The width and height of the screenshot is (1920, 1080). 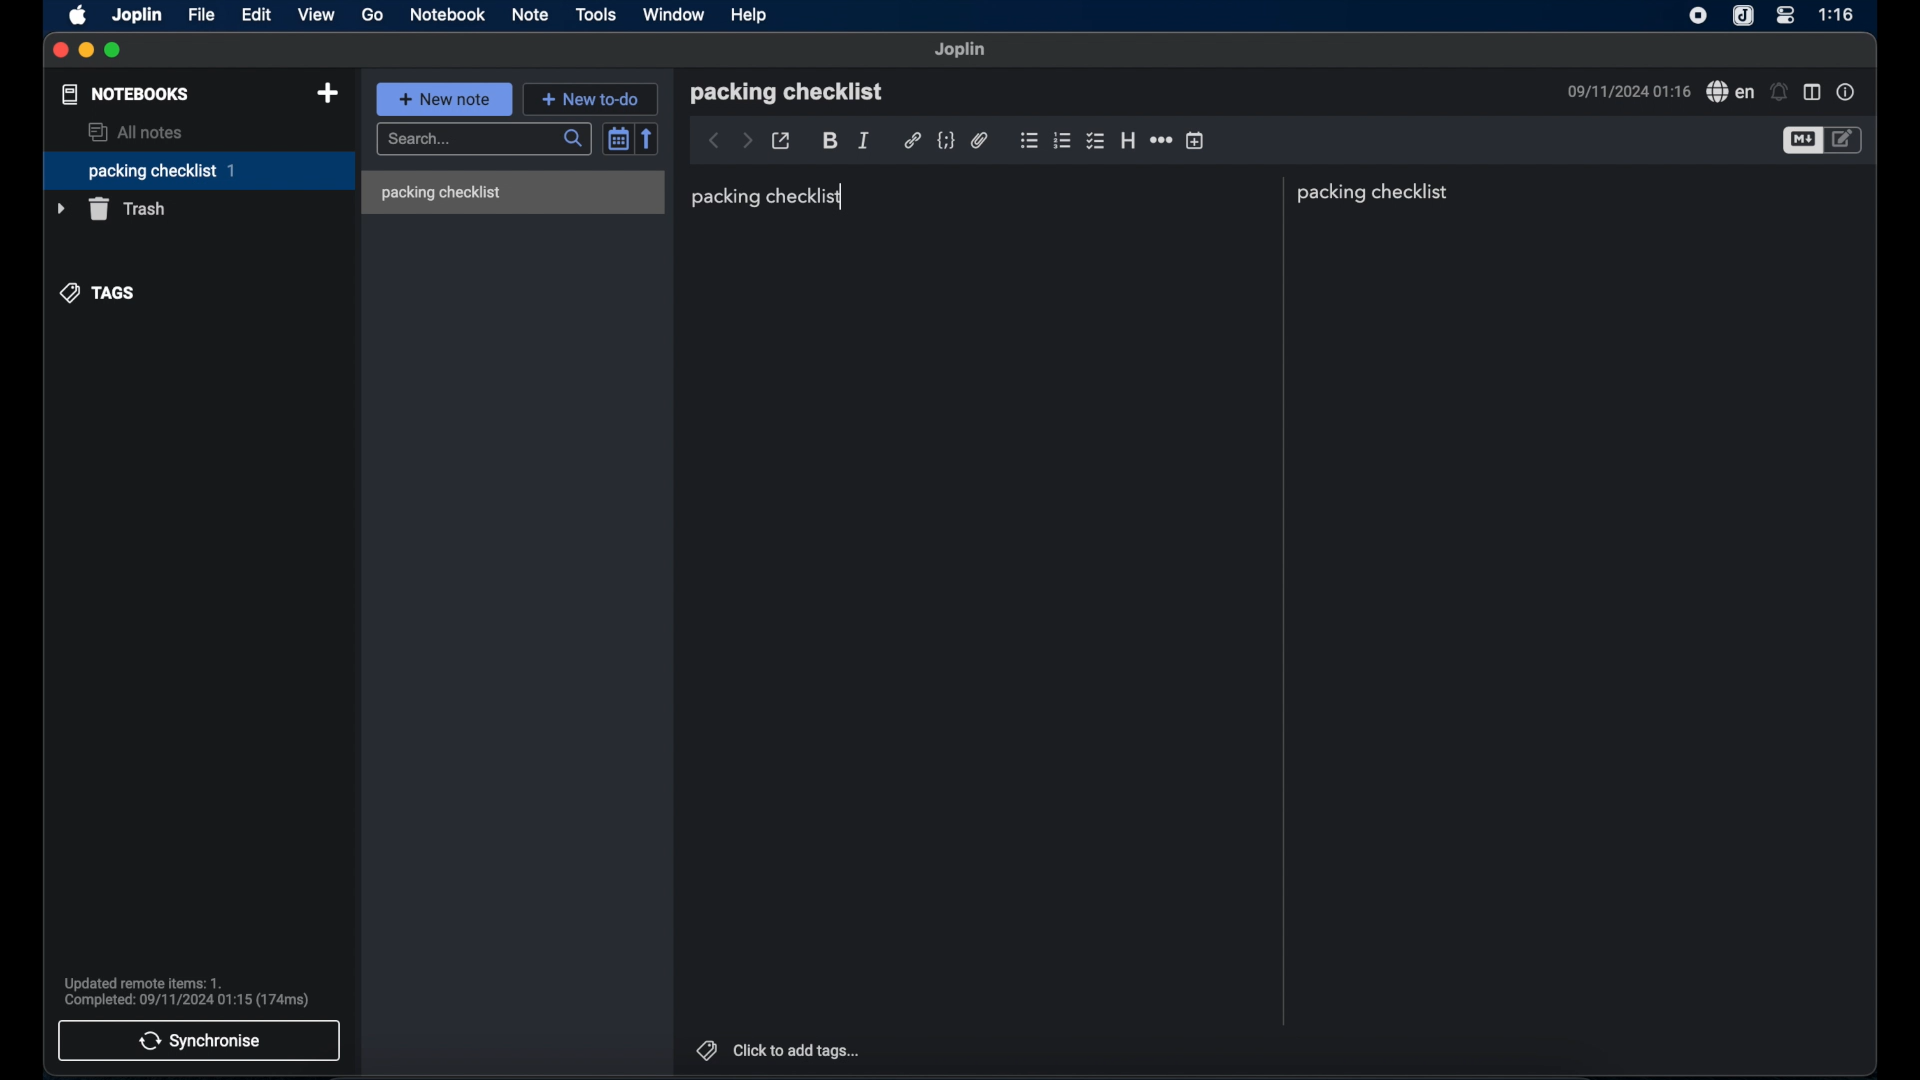 What do you see at coordinates (317, 14) in the screenshot?
I see `view` at bounding box center [317, 14].